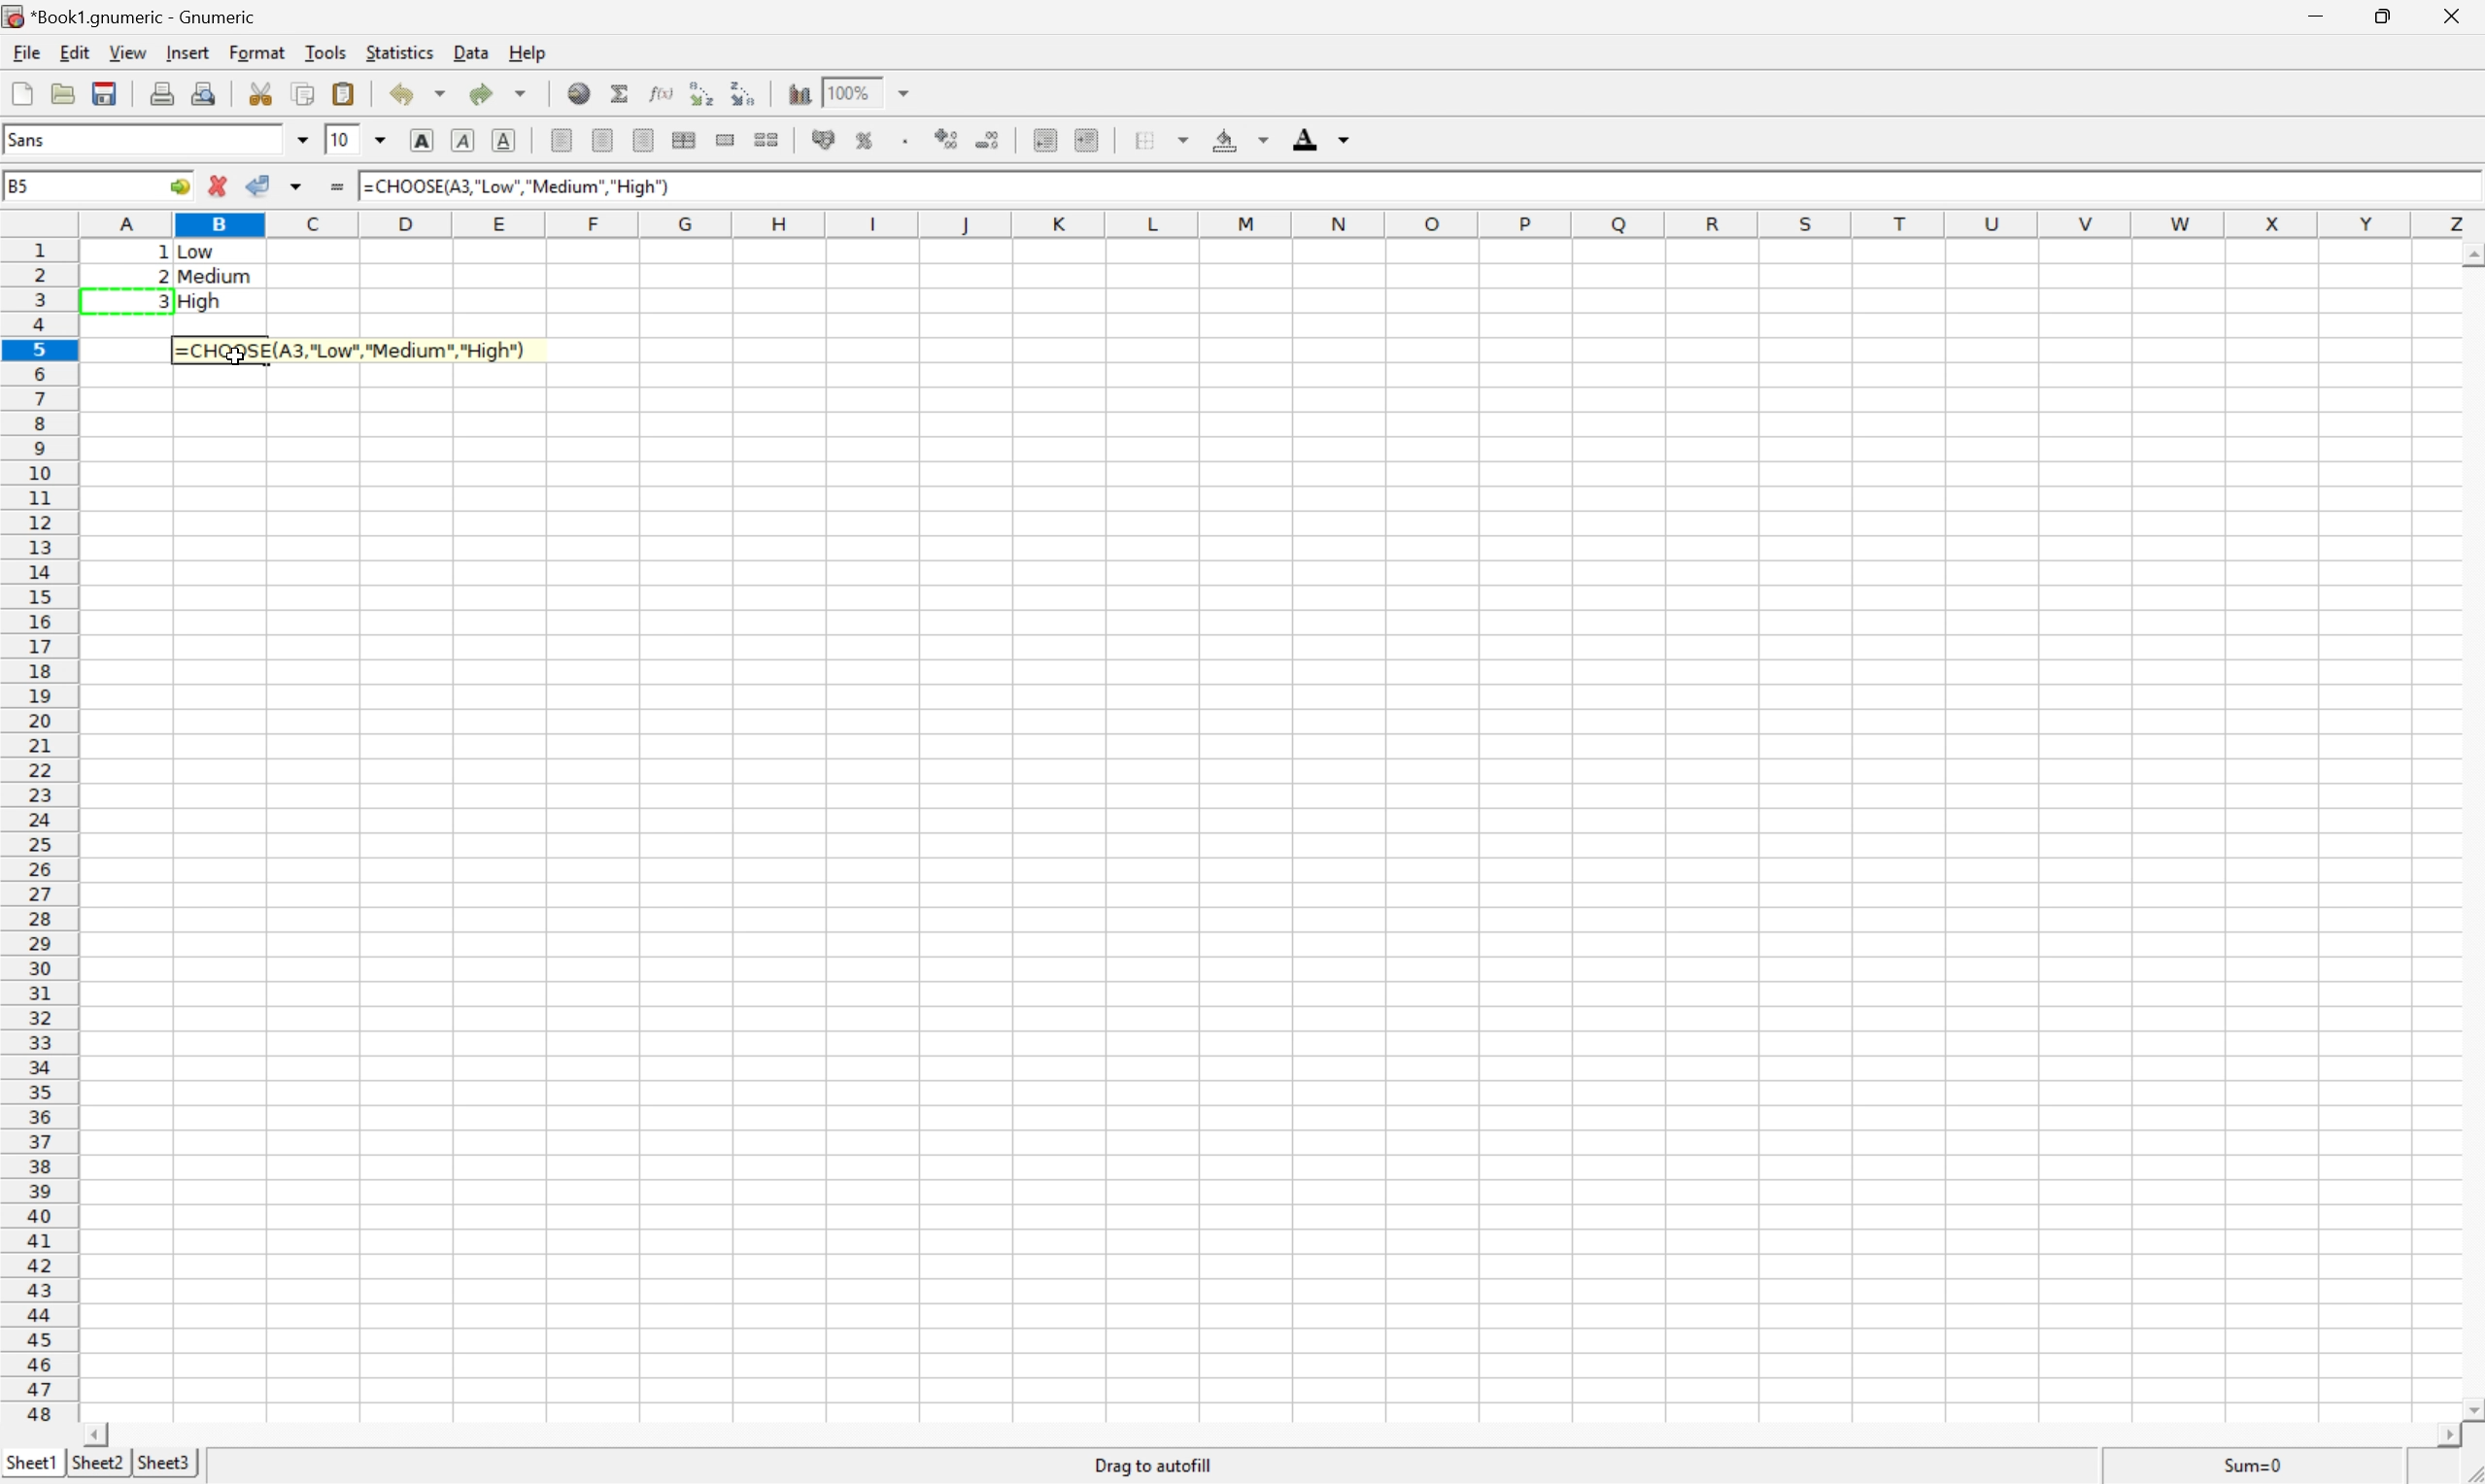  What do you see at coordinates (22, 186) in the screenshot?
I see `B5` at bounding box center [22, 186].